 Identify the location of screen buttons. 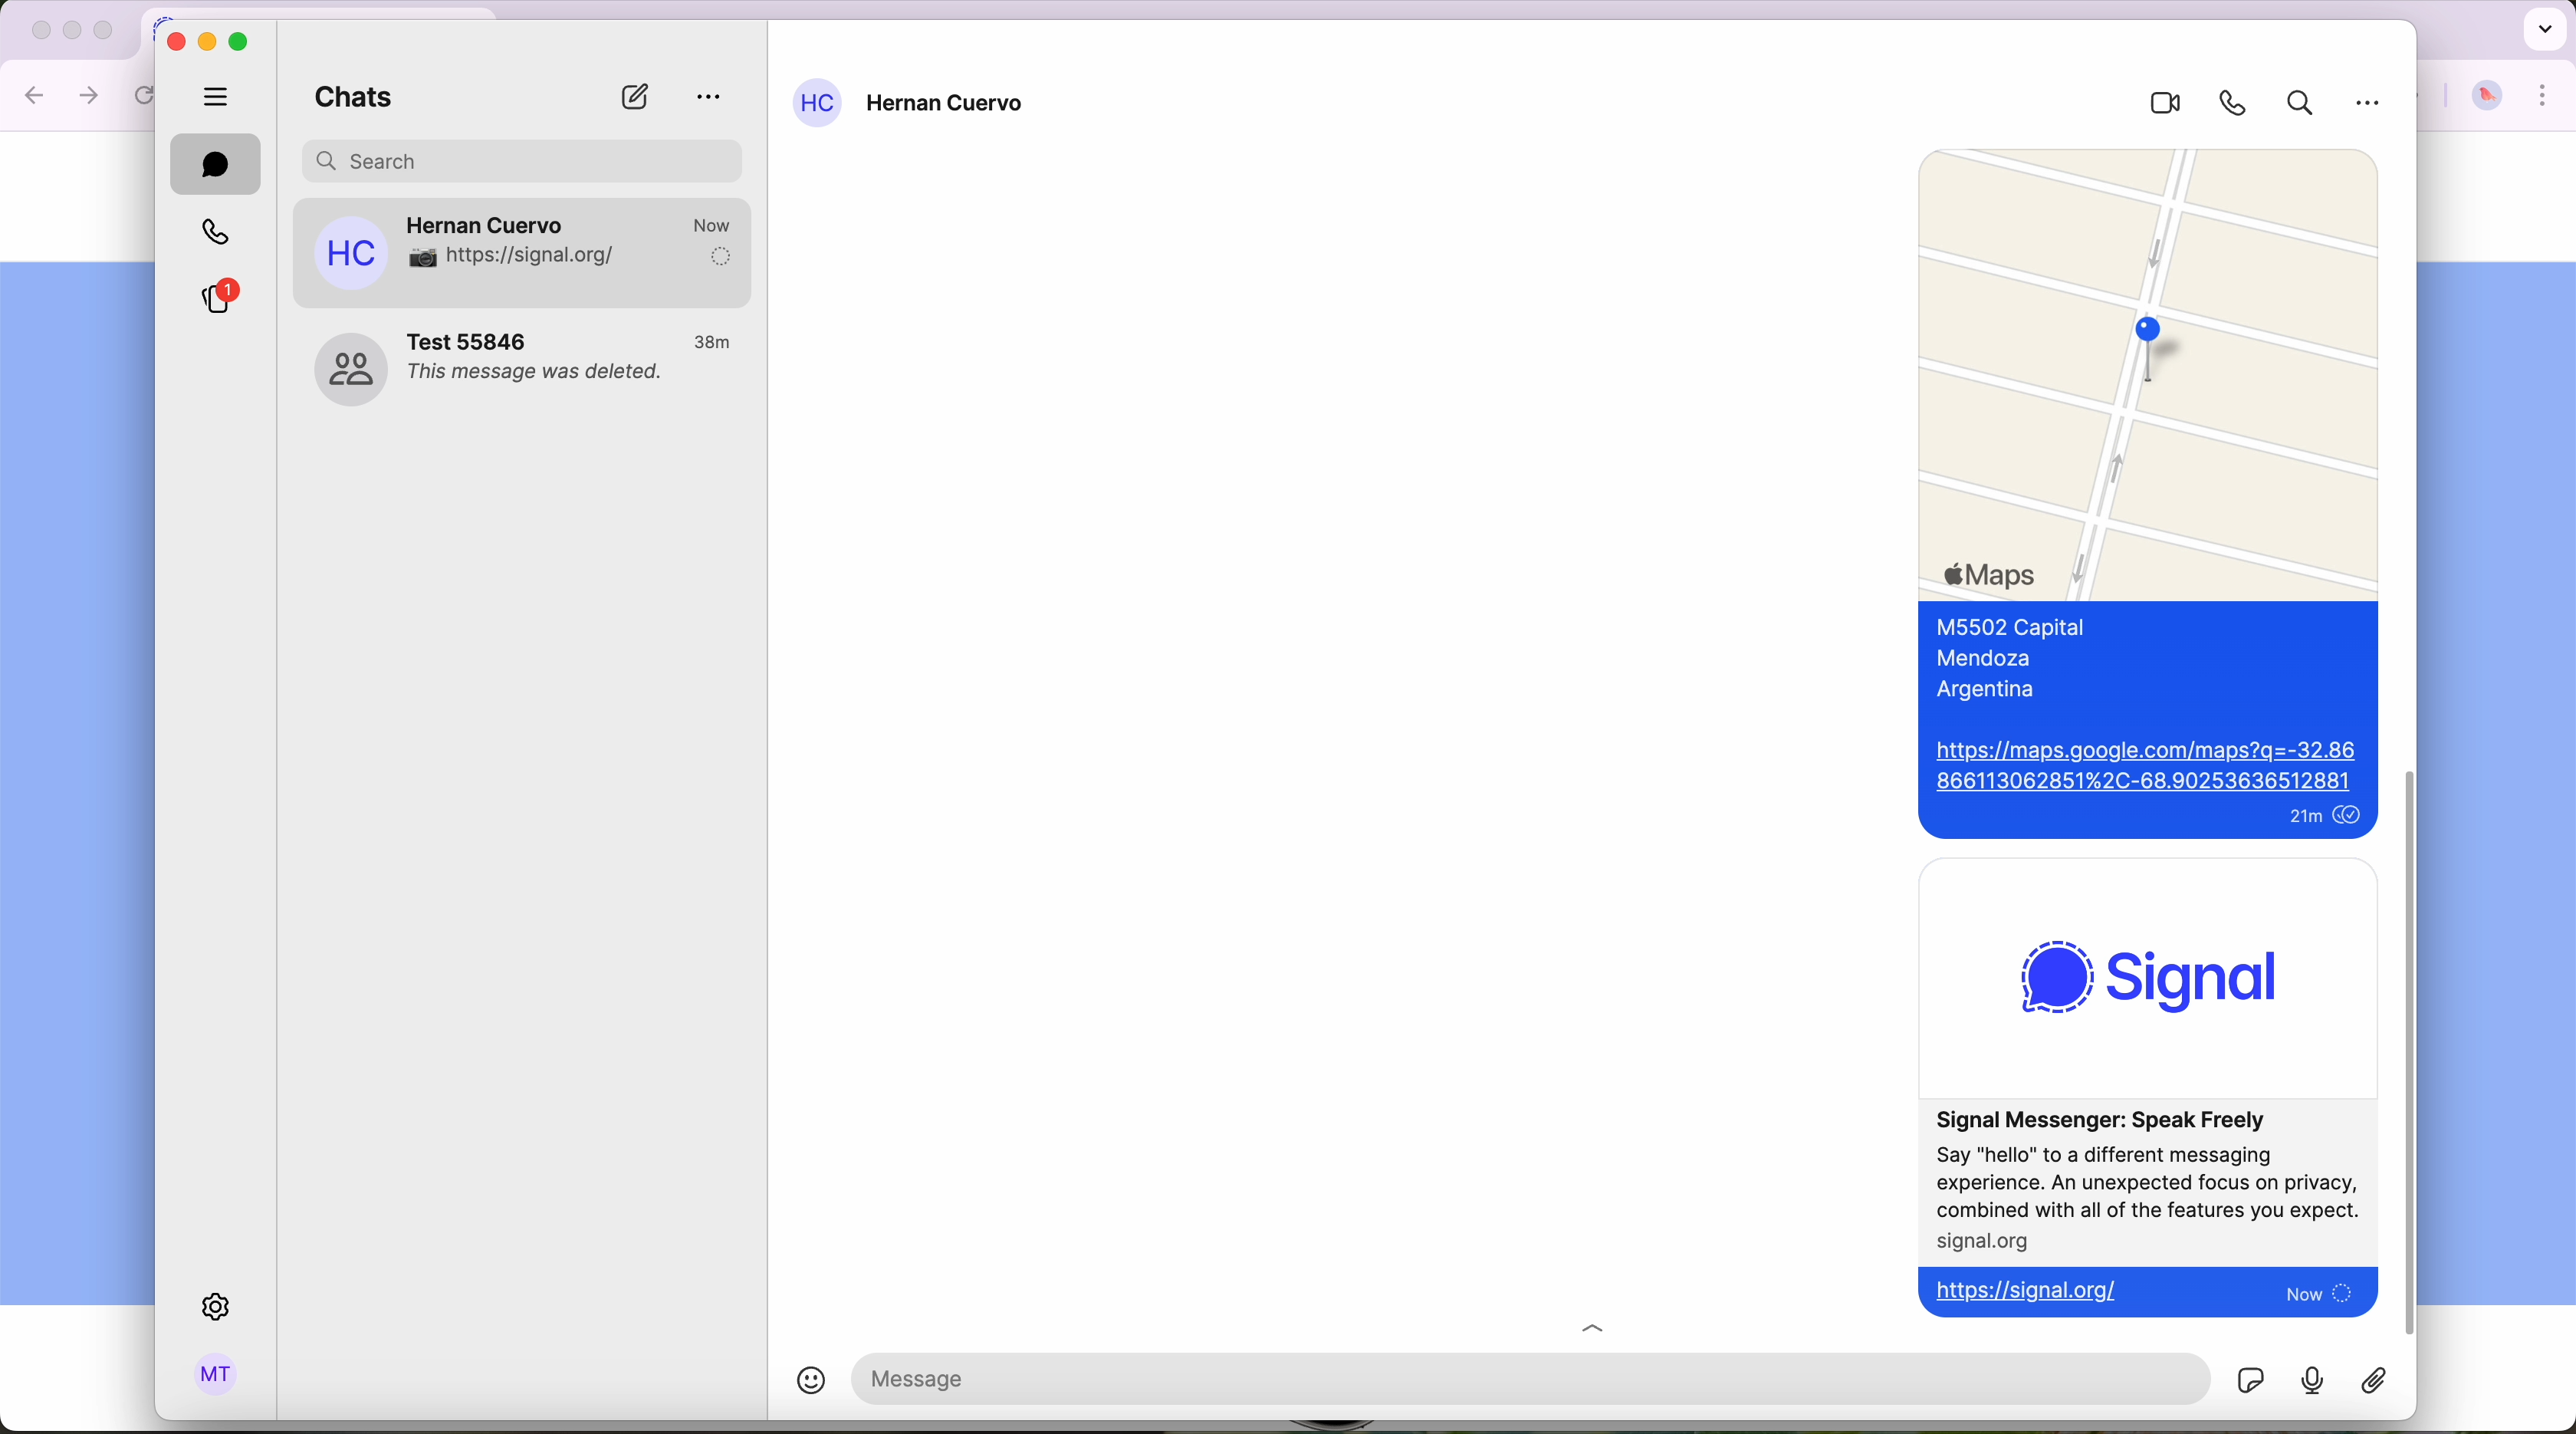
(209, 40).